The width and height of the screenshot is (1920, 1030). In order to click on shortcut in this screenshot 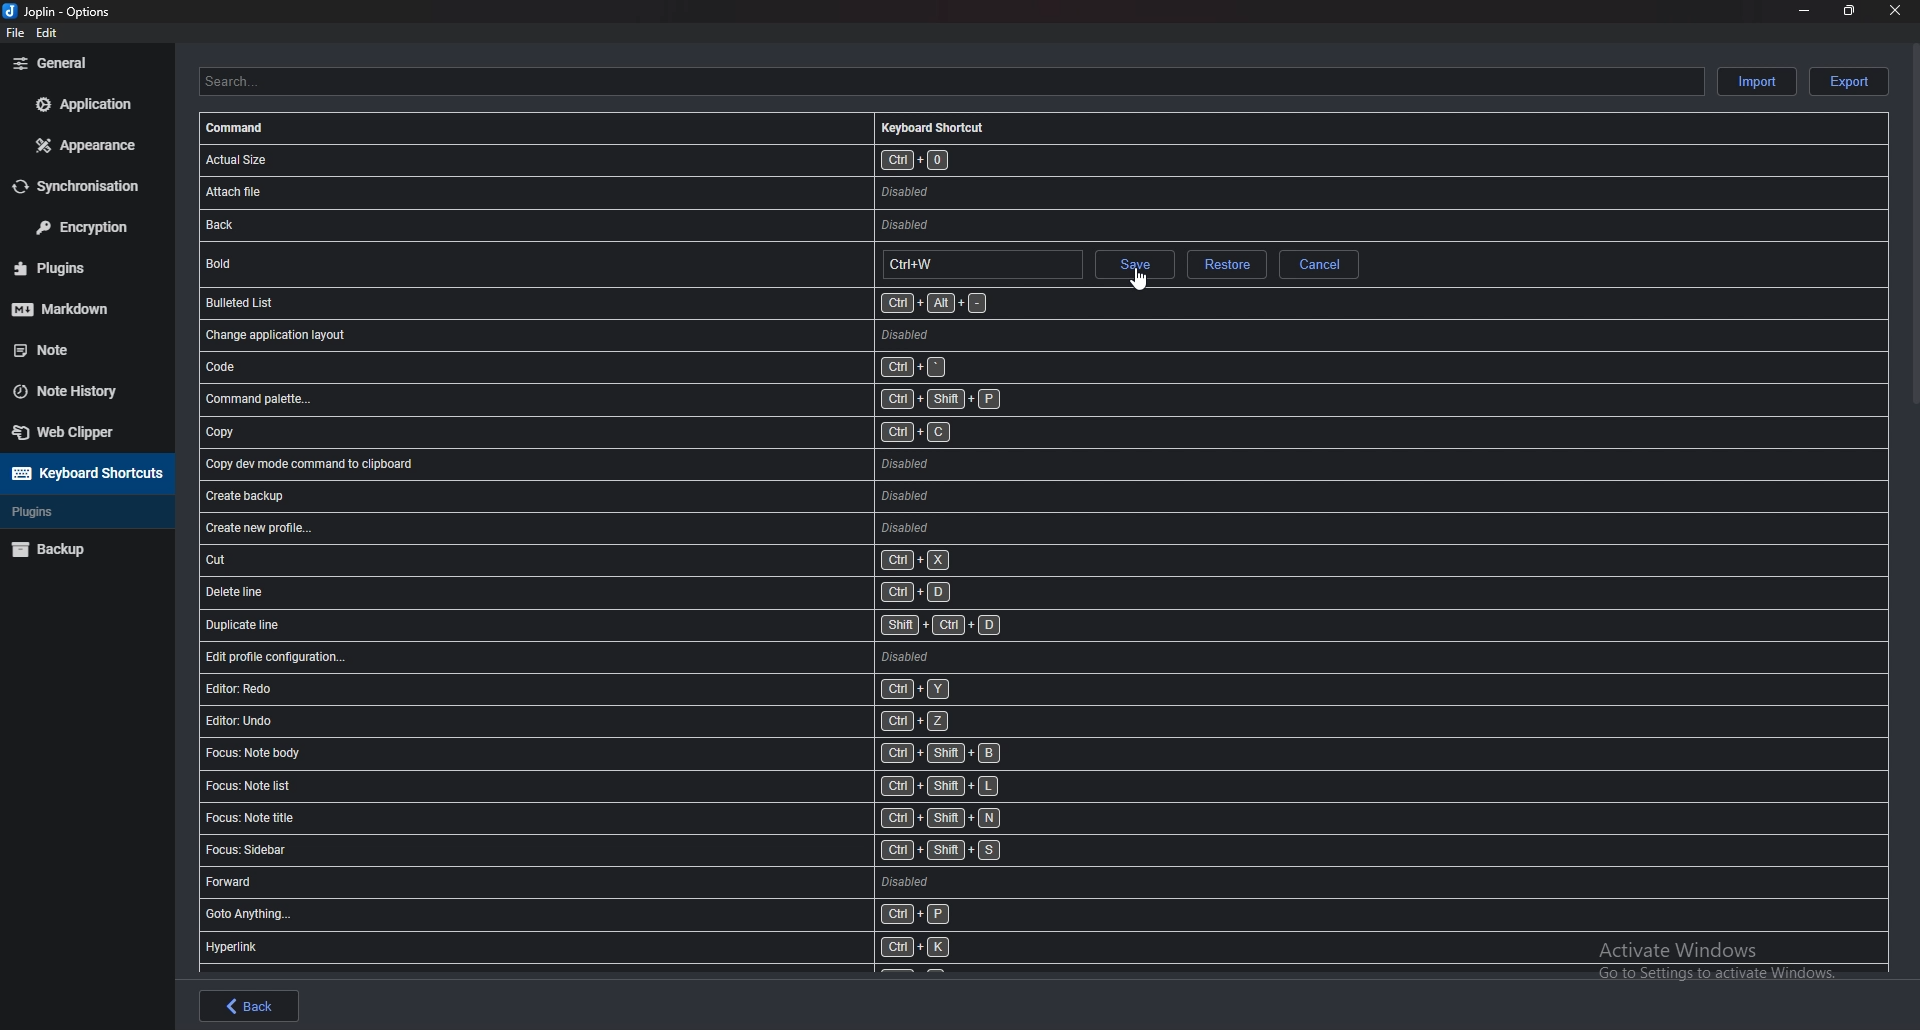, I will do `click(600, 226)`.